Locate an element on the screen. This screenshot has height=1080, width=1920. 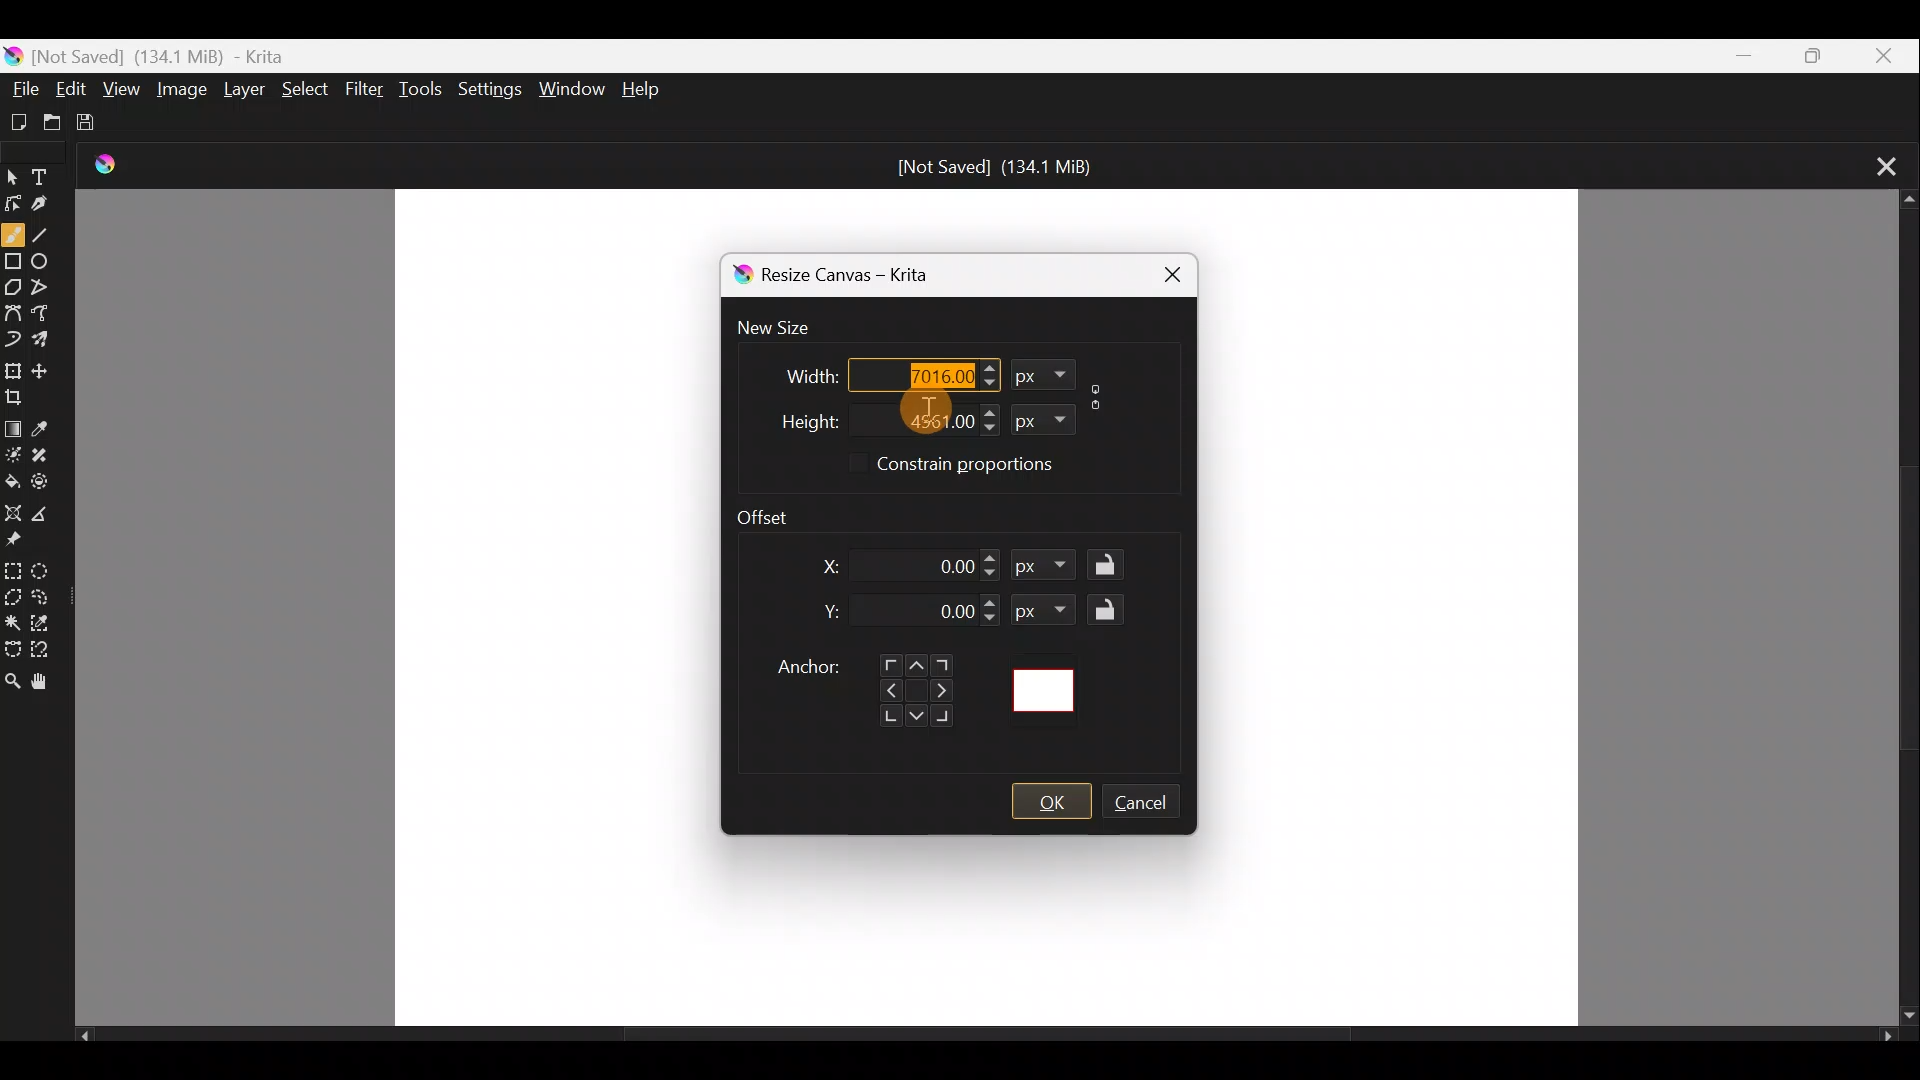
Zoom tool is located at coordinates (12, 682).